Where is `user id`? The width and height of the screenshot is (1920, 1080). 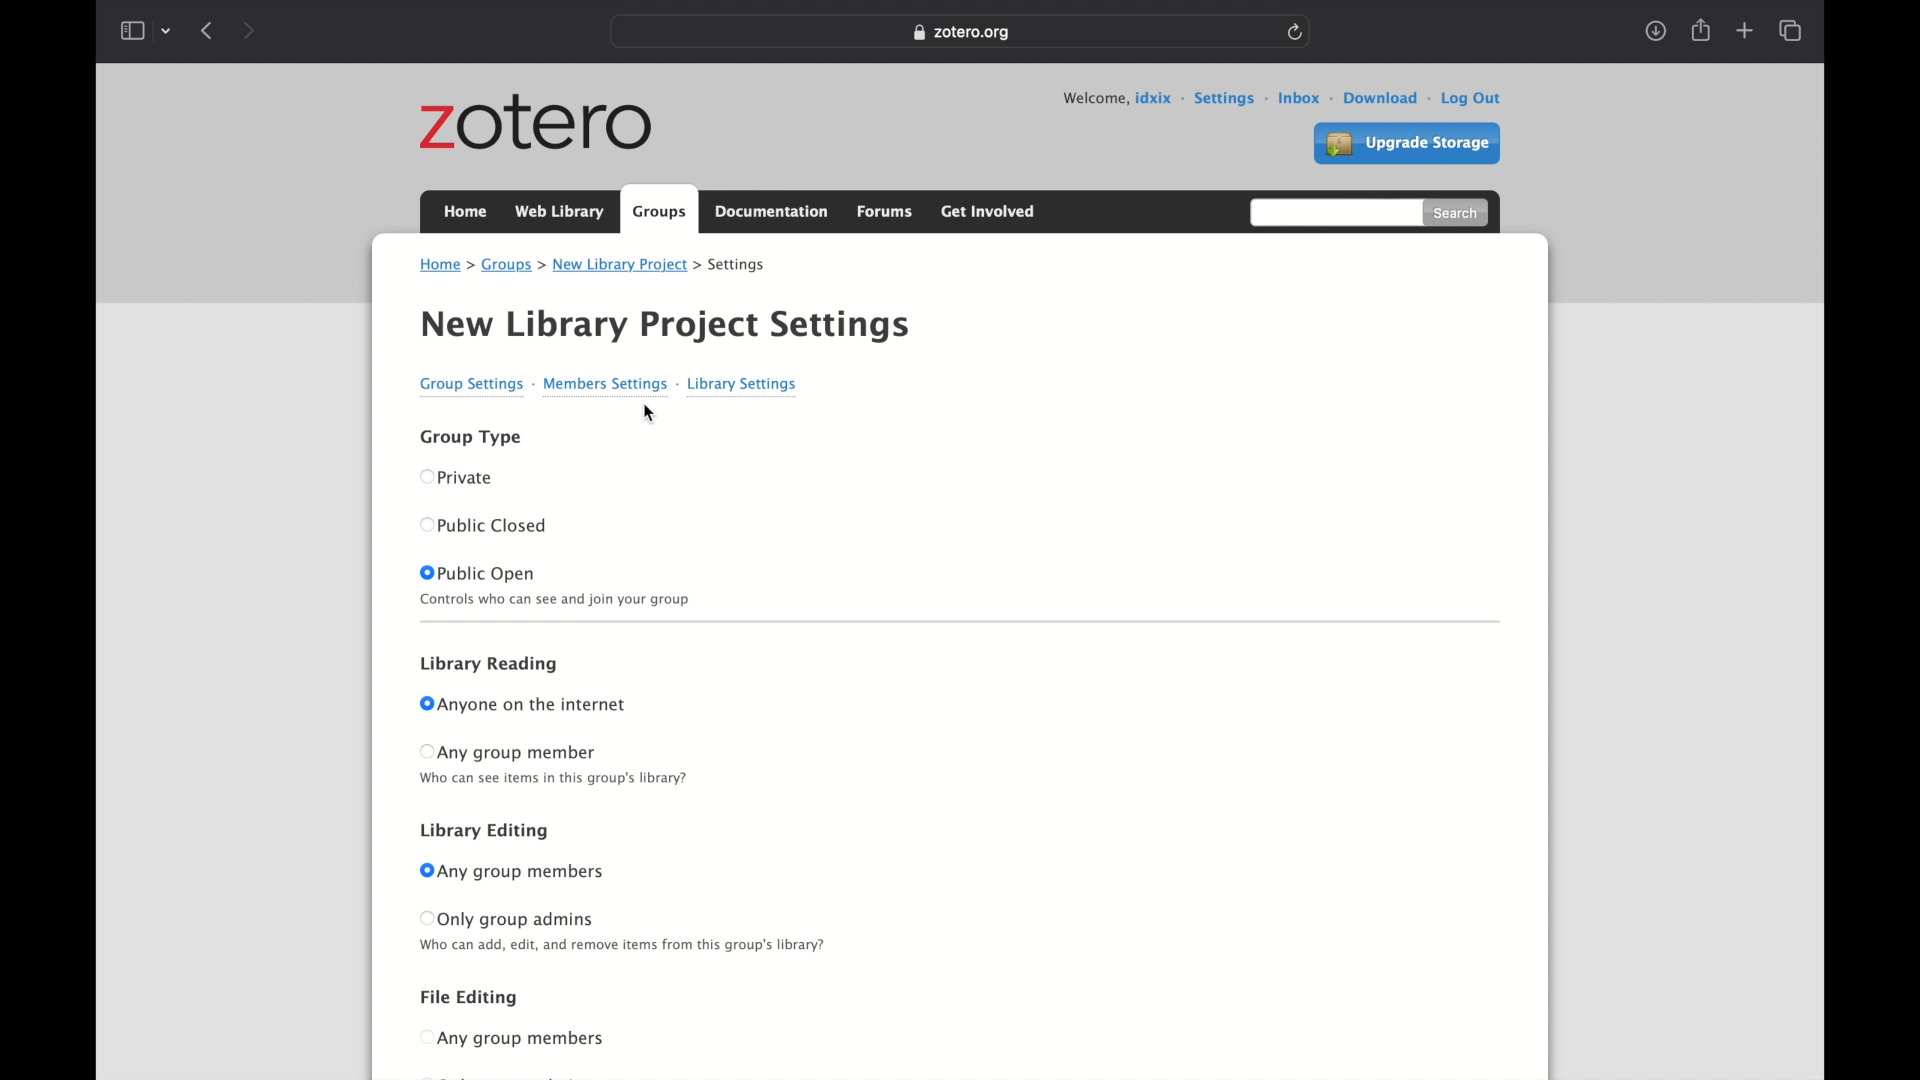
user id is located at coordinates (1159, 97).